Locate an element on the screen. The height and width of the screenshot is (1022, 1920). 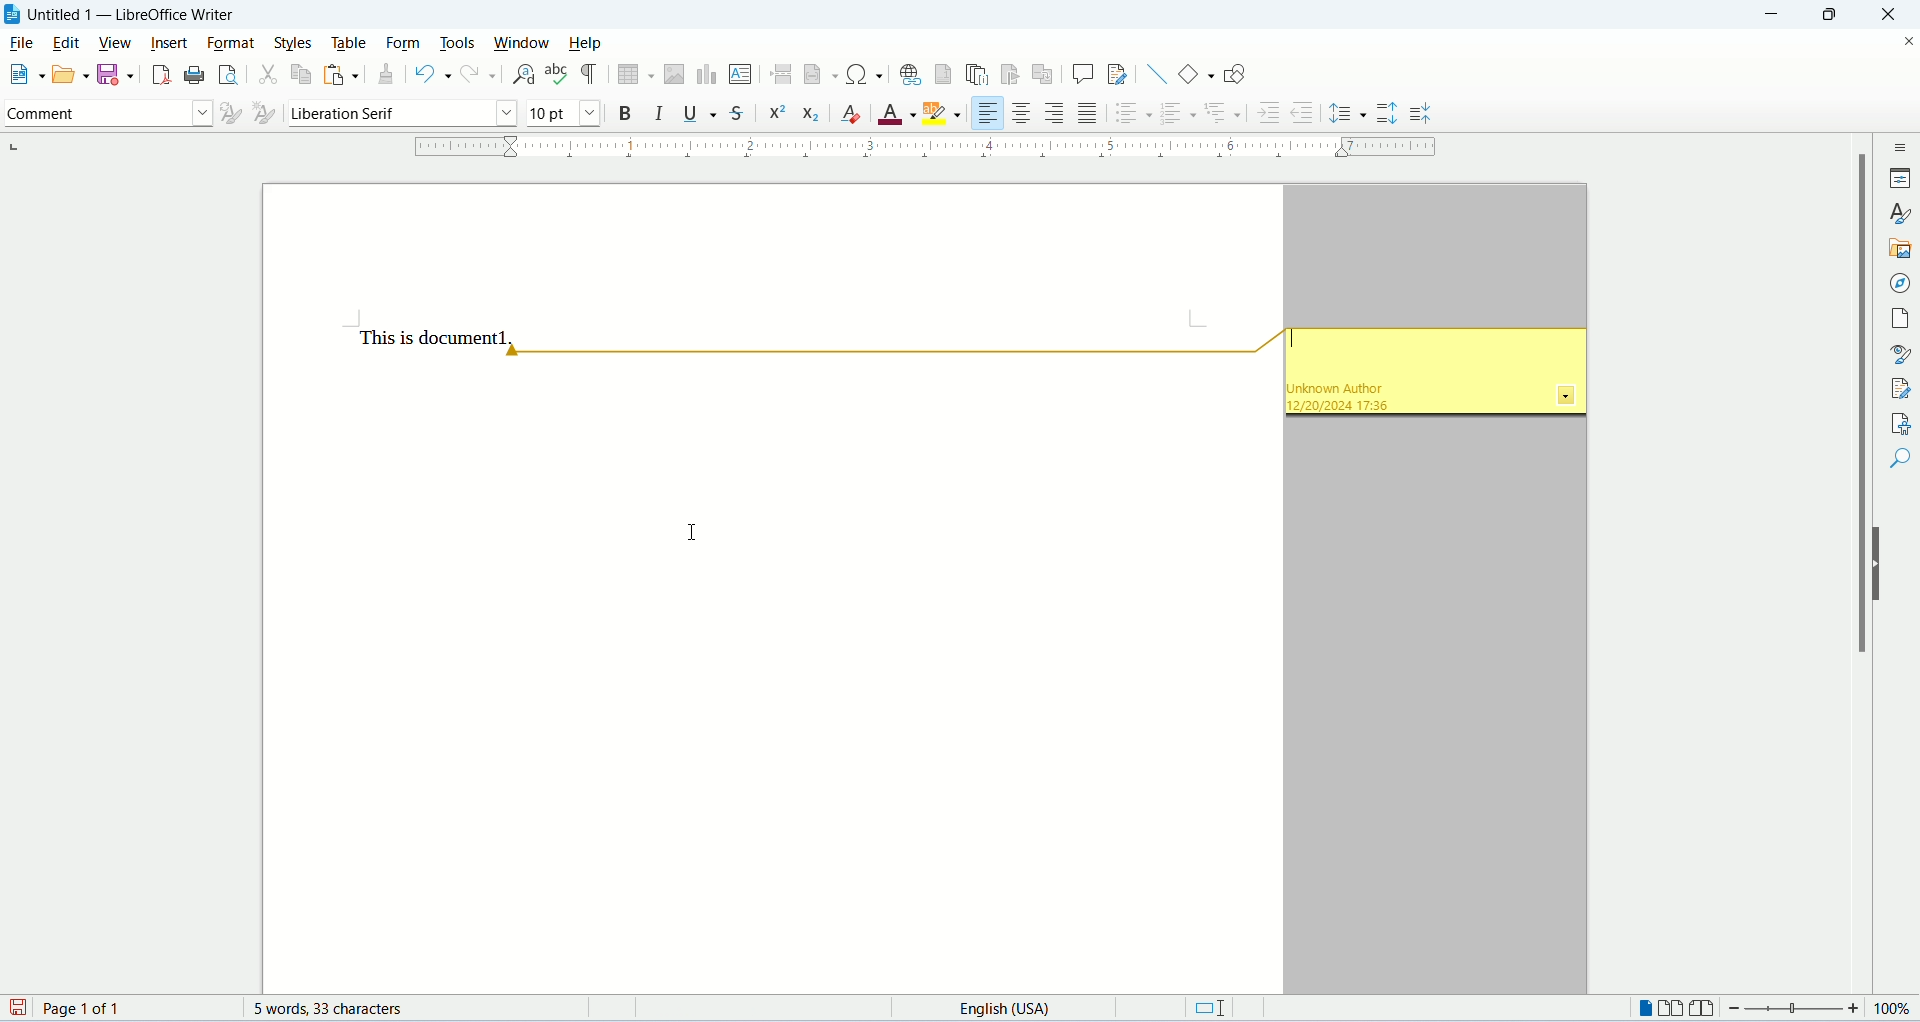
draw function is located at coordinates (1234, 72).